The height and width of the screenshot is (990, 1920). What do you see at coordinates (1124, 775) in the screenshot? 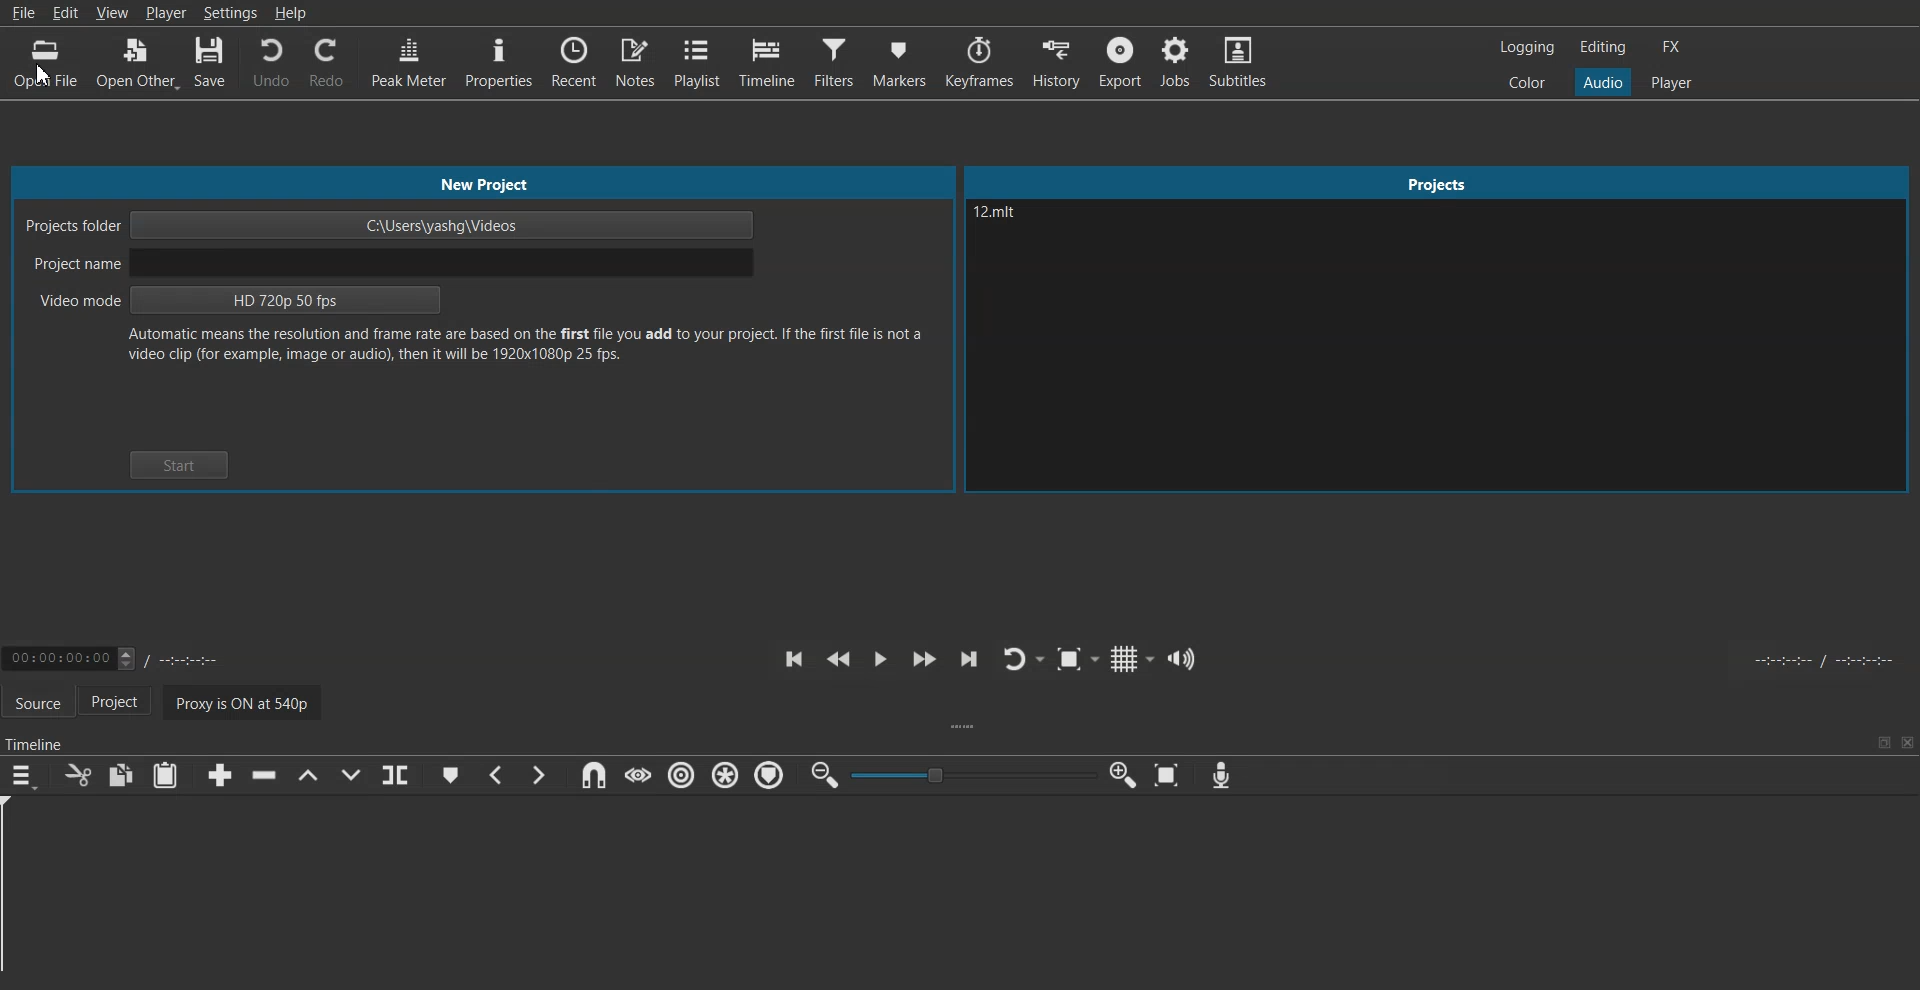
I see `Zoom timeline in` at bounding box center [1124, 775].